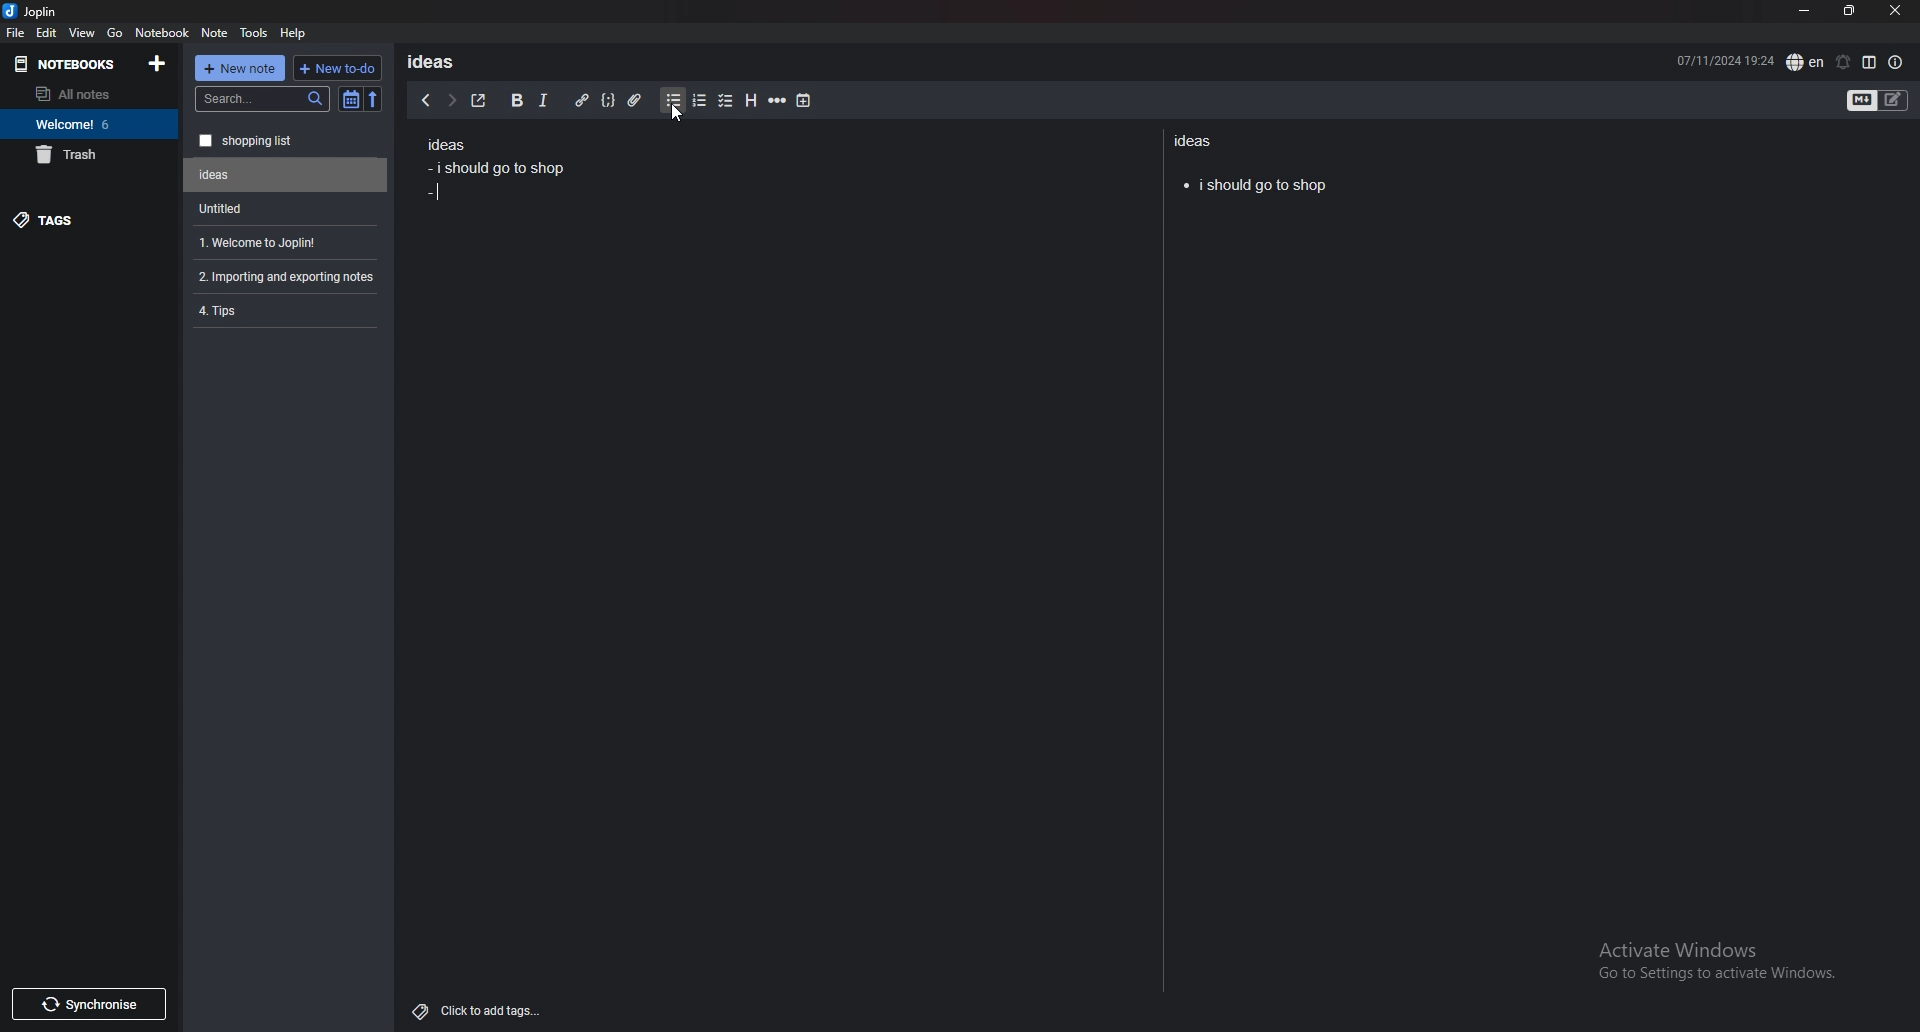 This screenshot has width=1920, height=1032. What do you see at coordinates (85, 94) in the screenshot?
I see `all notes` at bounding box center [85, 94].